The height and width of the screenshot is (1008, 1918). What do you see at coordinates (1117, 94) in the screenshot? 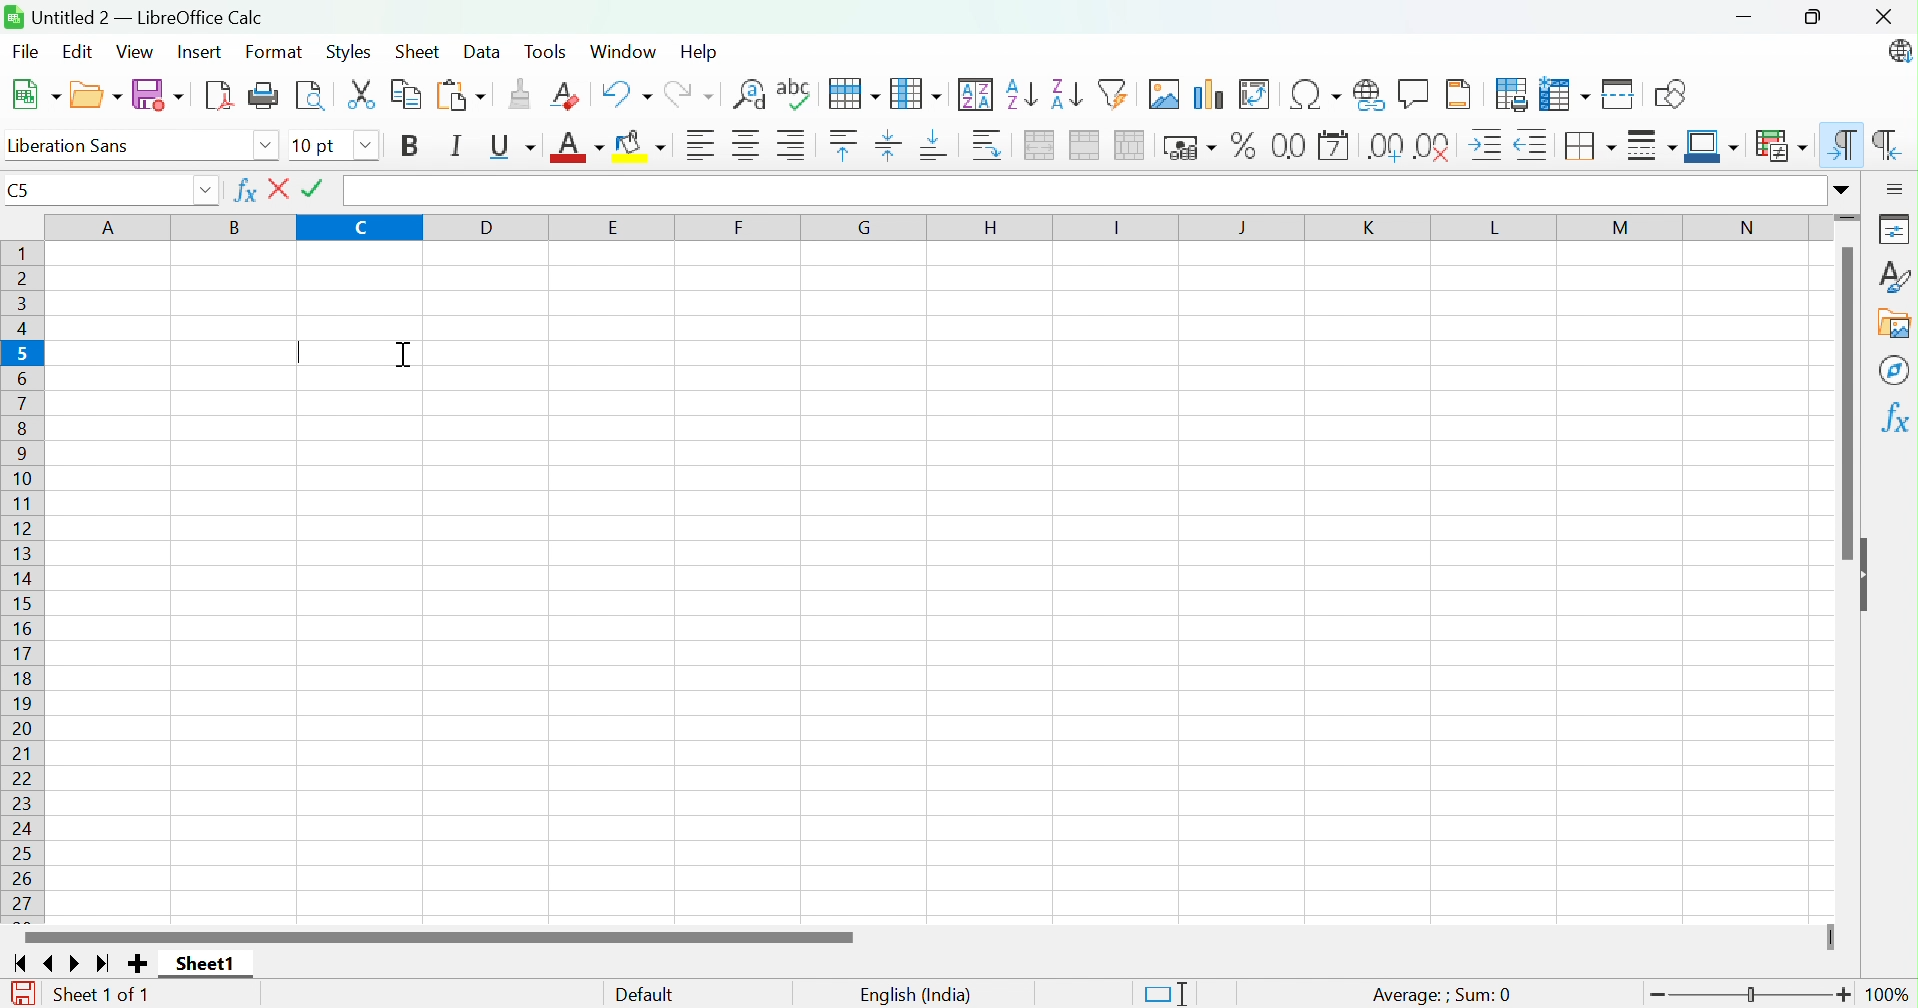
I see `Autofilter` at bounding box center [1117, 94].